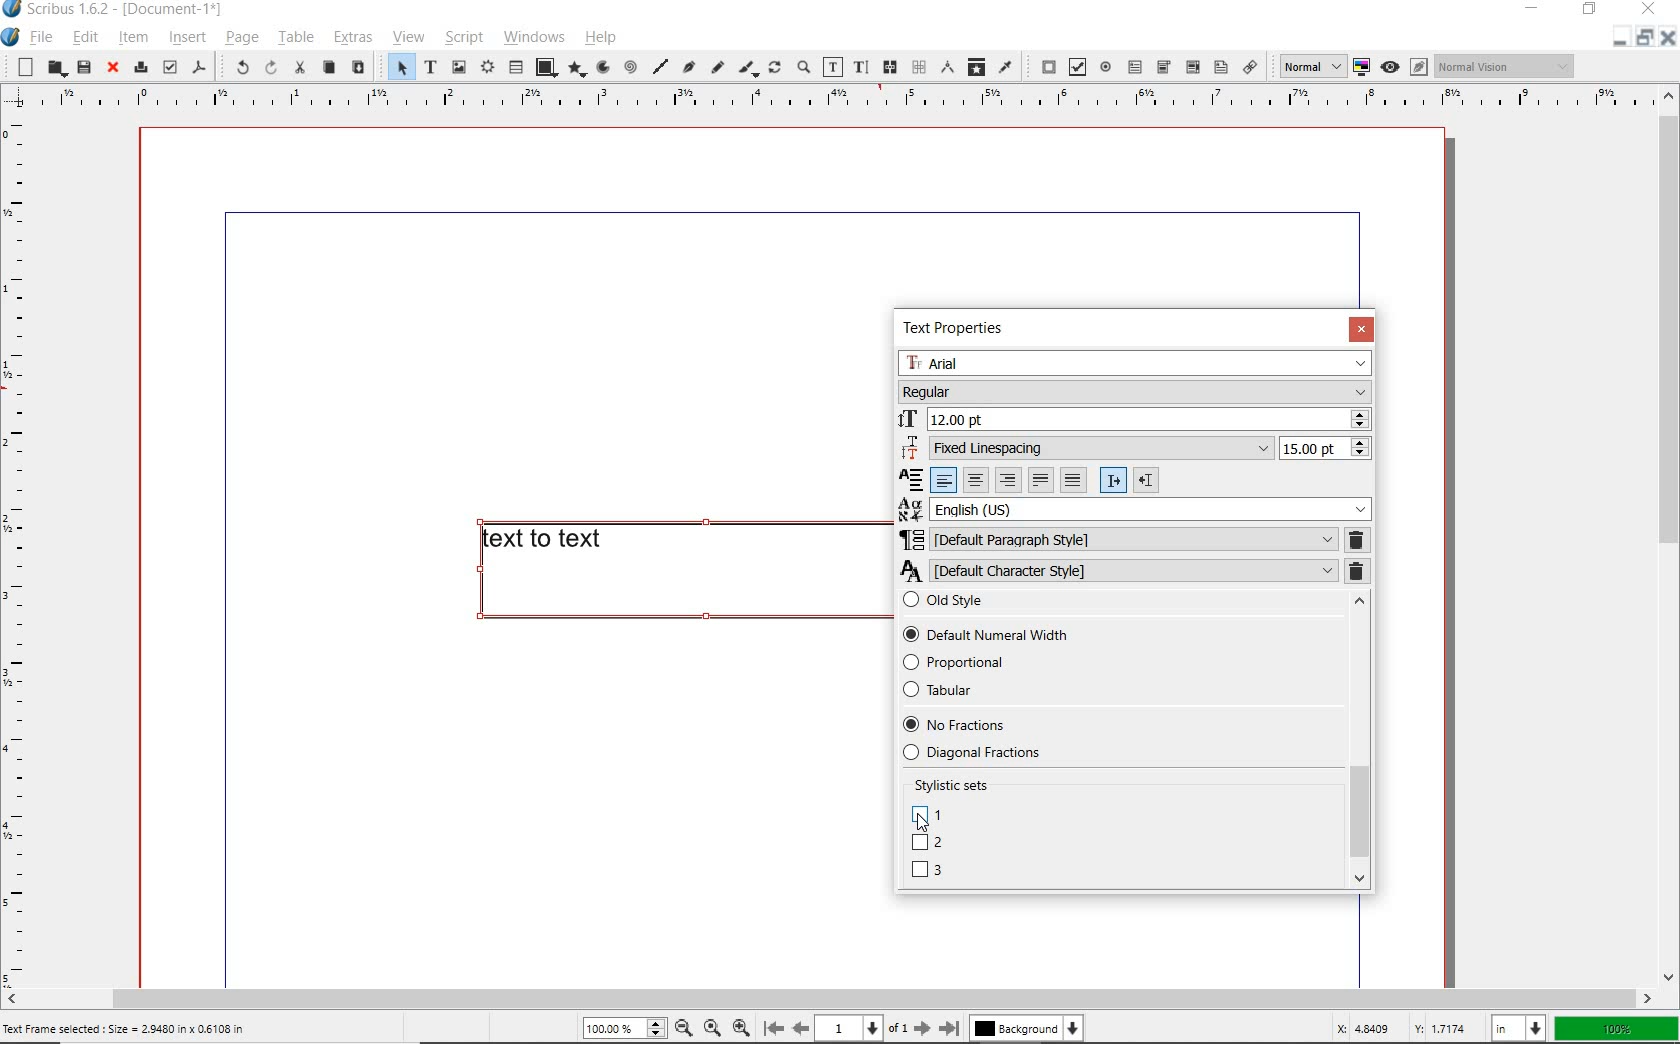  I want to click on 1 of 1, so click(861, 1028).